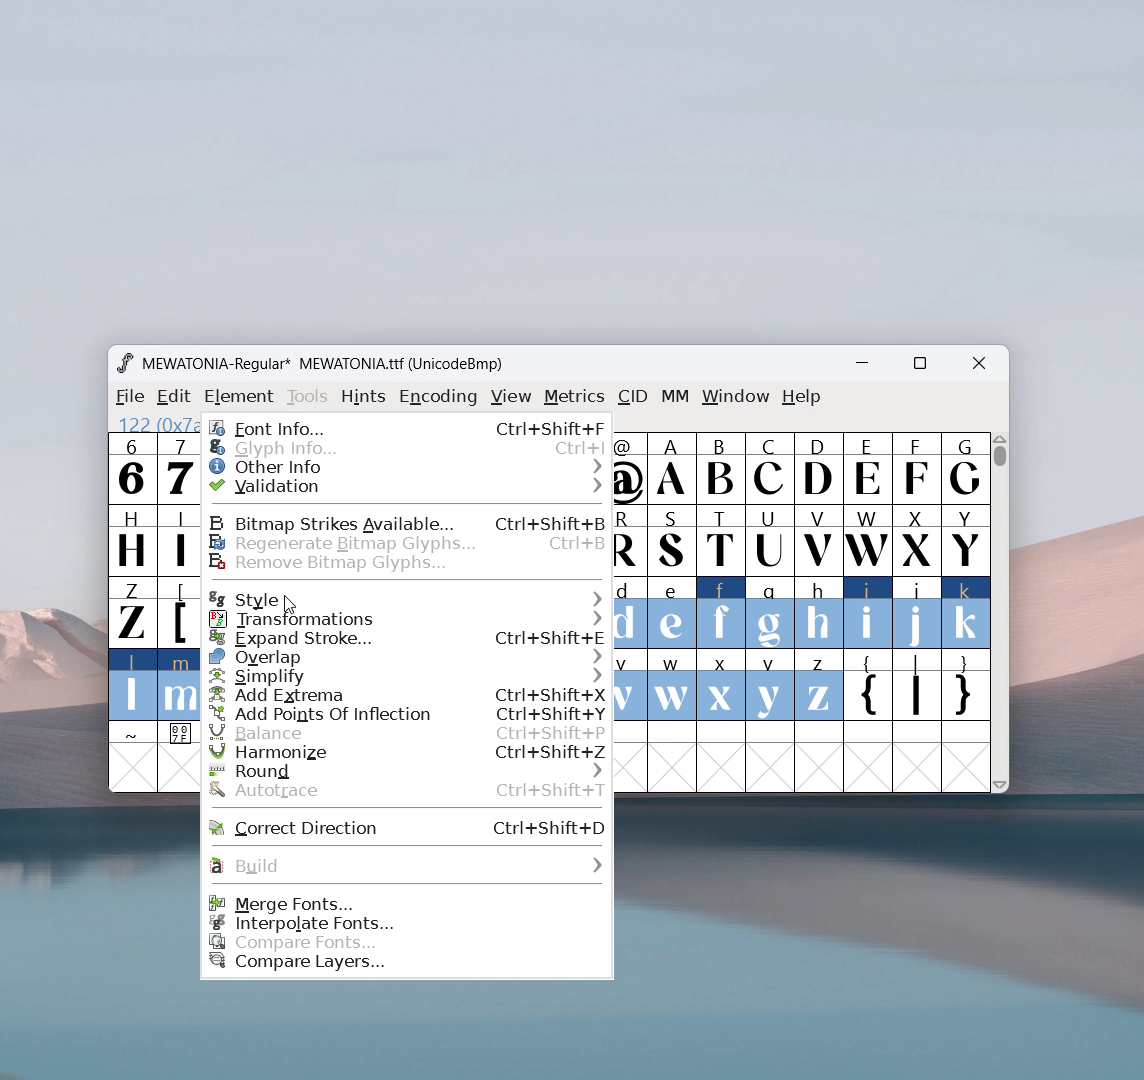  Describe the element at coordinates (817, 467) in the screenshot. I see `D` at that location.